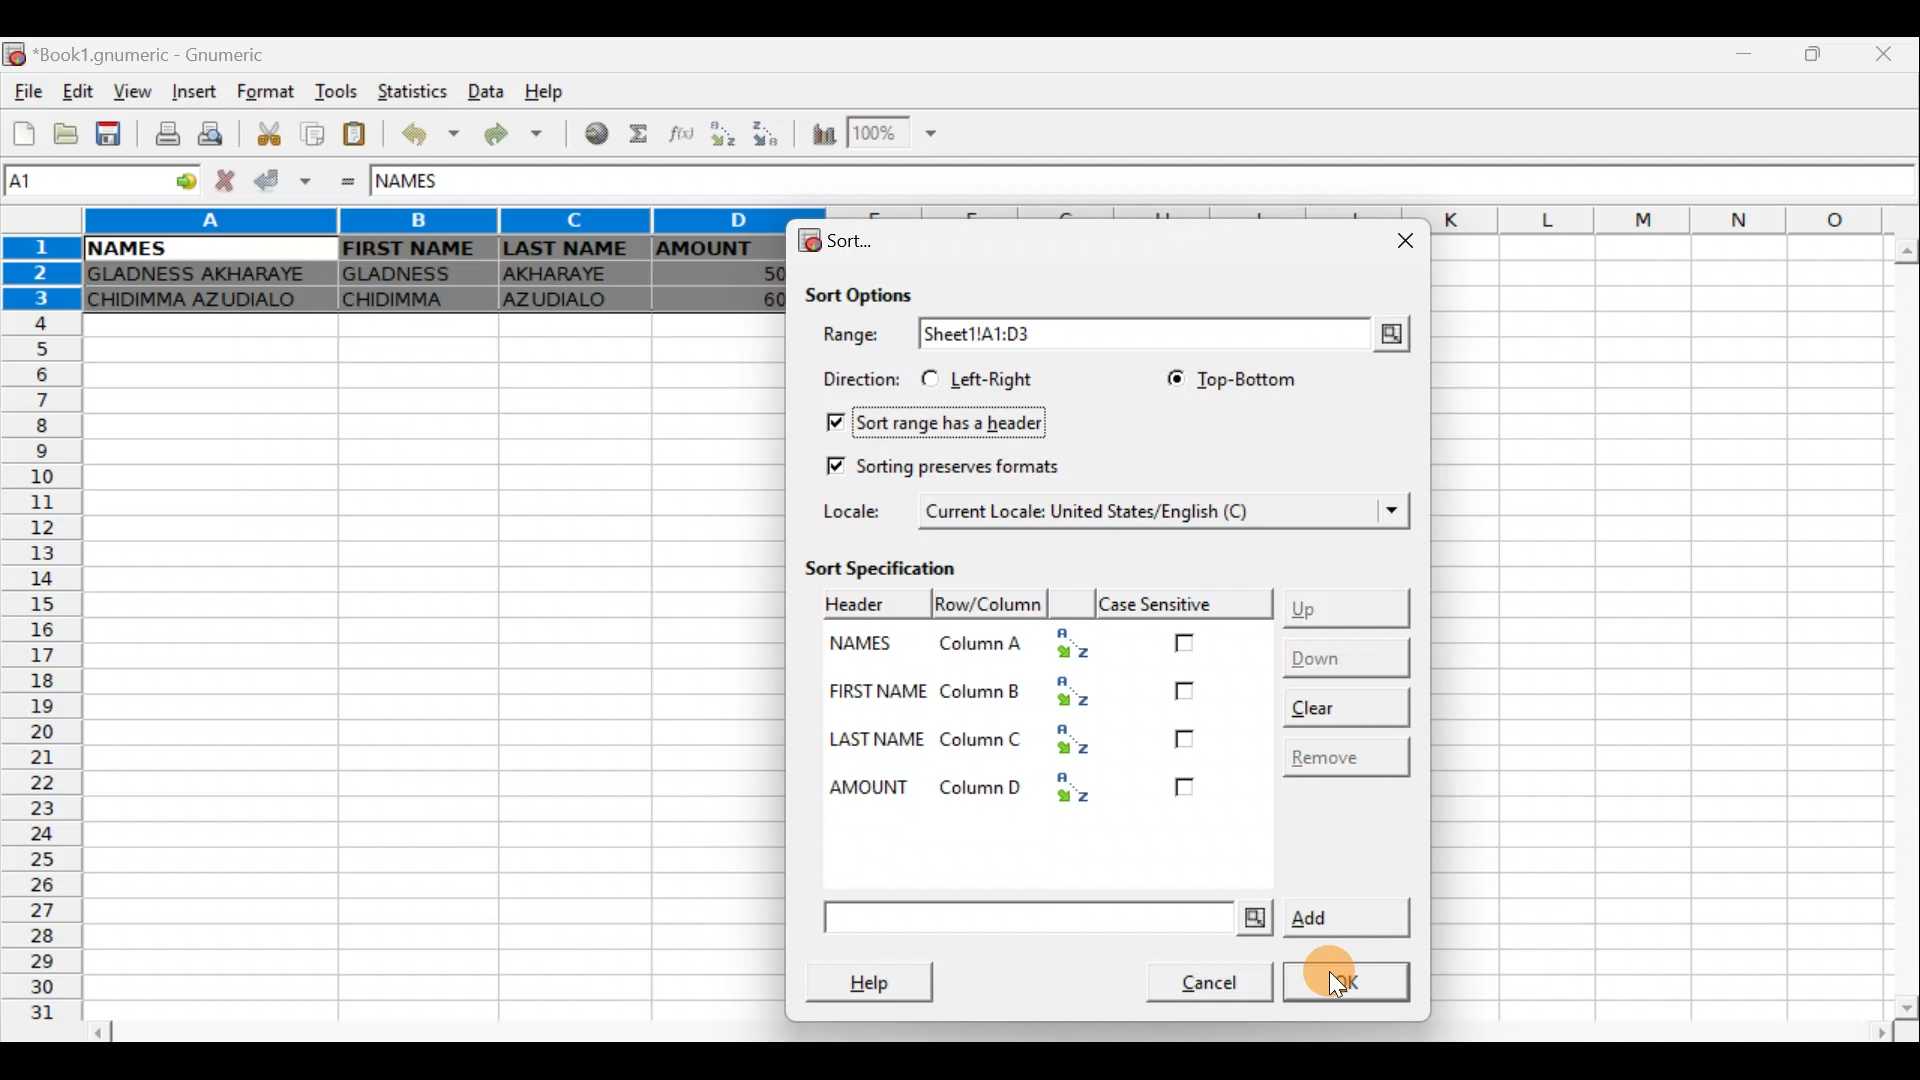 This screenshot has height=1080, width=1920. Describe the element at coordinates (203, 275) in the screenshot. I see `GLADNESS AKHARAYE` at that location.